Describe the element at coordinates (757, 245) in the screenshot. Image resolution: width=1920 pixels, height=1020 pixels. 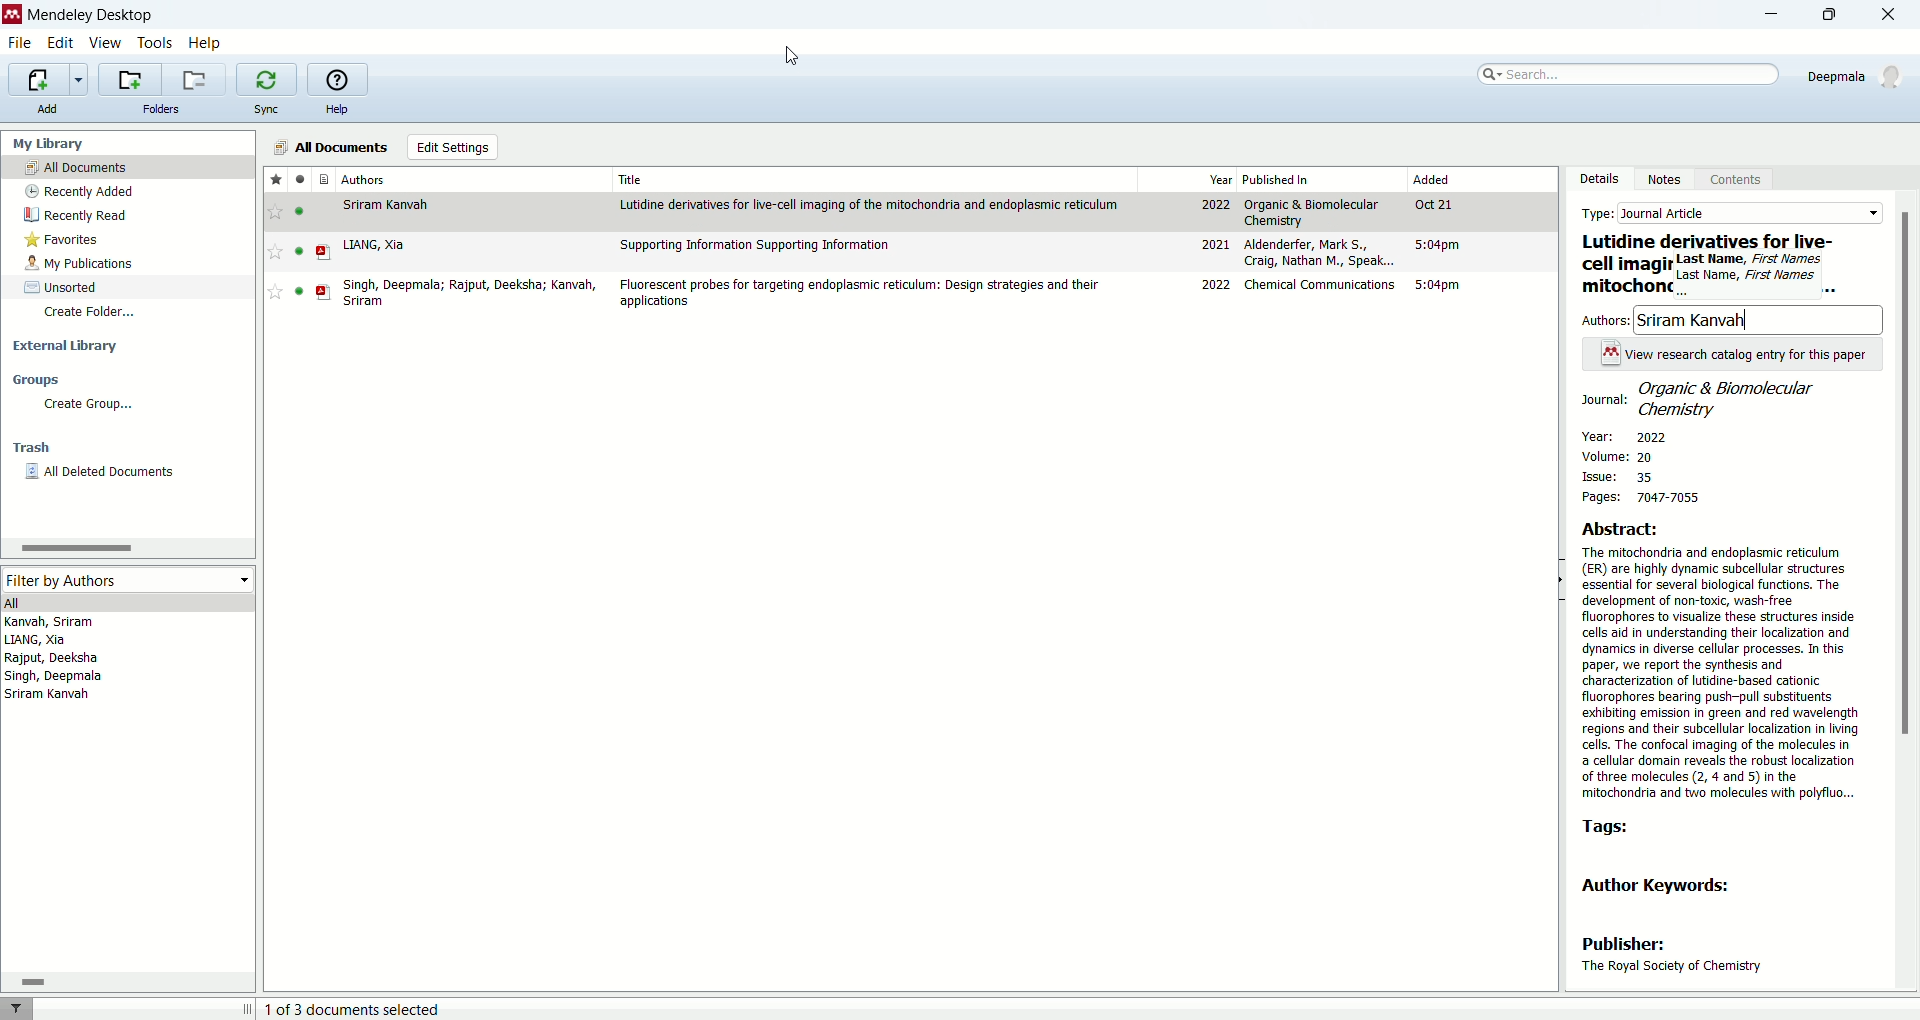
I see `Supporting information Supporting Information` at that location.